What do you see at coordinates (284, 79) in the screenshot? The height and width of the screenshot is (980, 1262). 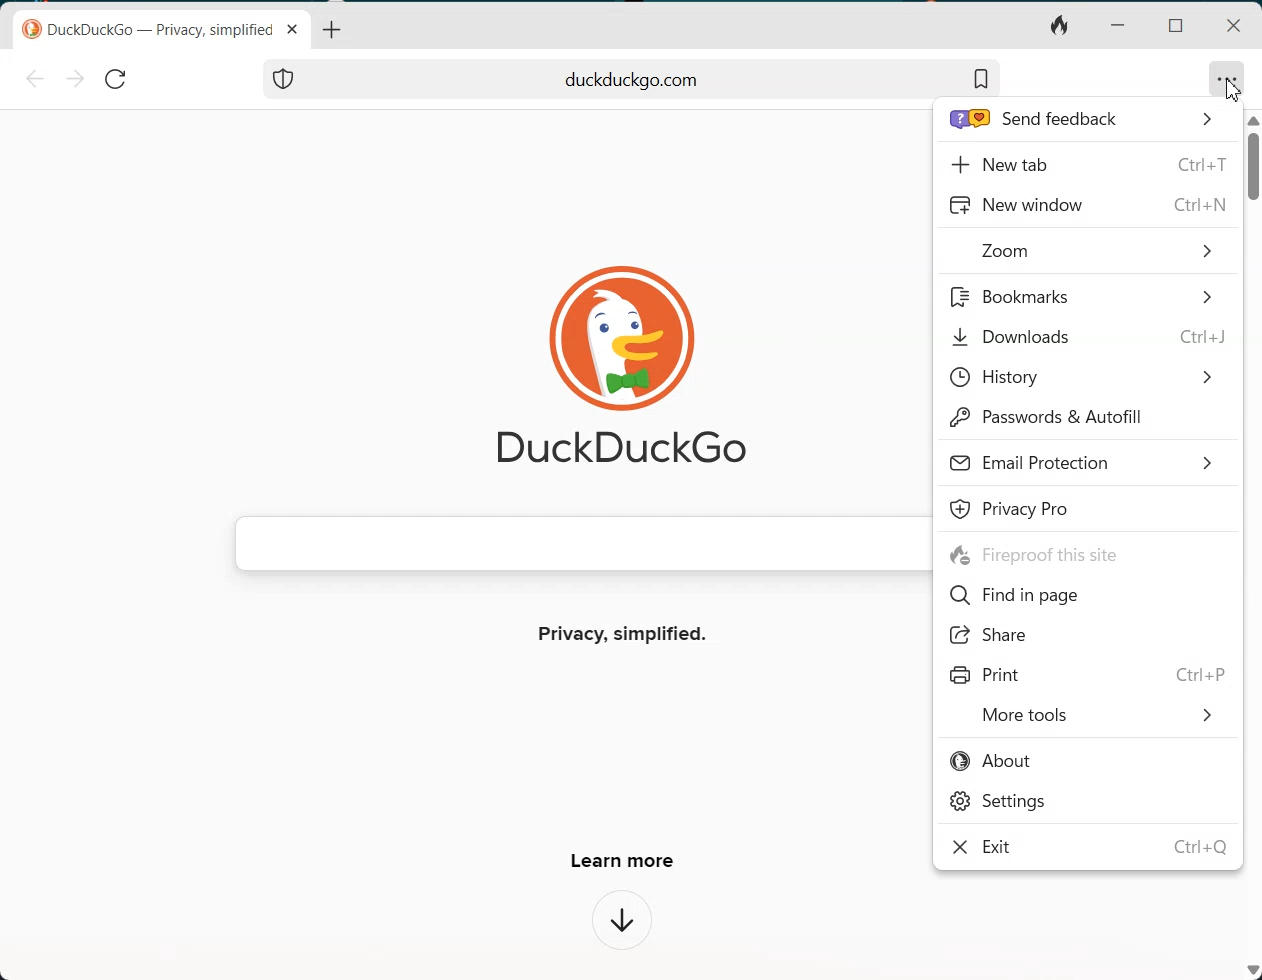 I see `Protection Shield ` at bounding box center [284, 79].